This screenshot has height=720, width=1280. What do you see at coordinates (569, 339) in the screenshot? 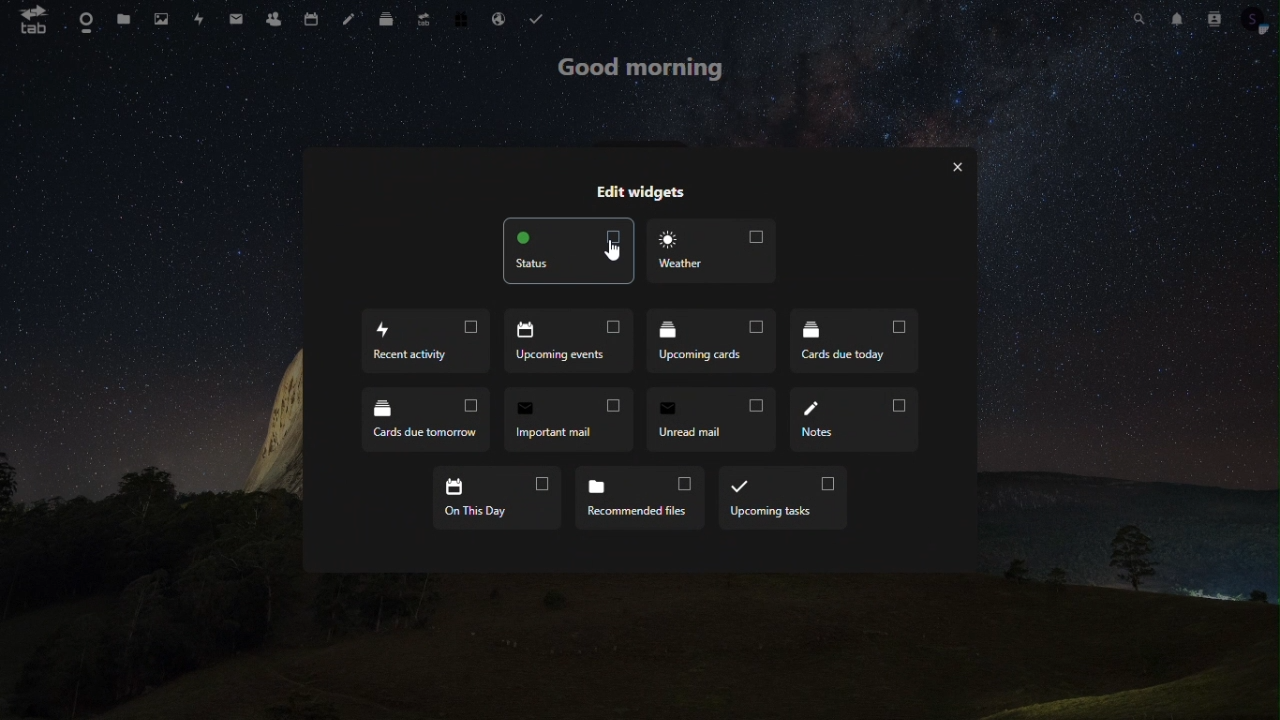
I see `upcoming events` at bounding box center [569, 339].